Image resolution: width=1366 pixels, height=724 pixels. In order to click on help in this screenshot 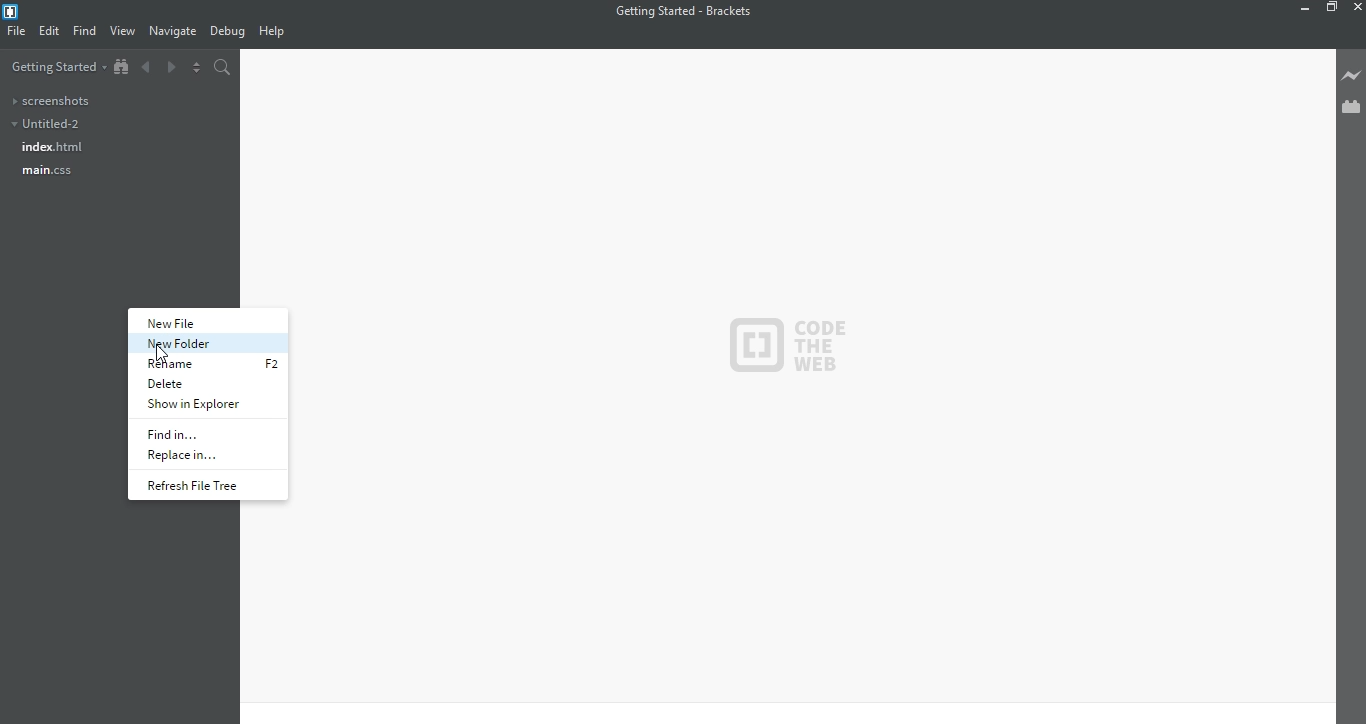, I will do `click(279, 30)`.